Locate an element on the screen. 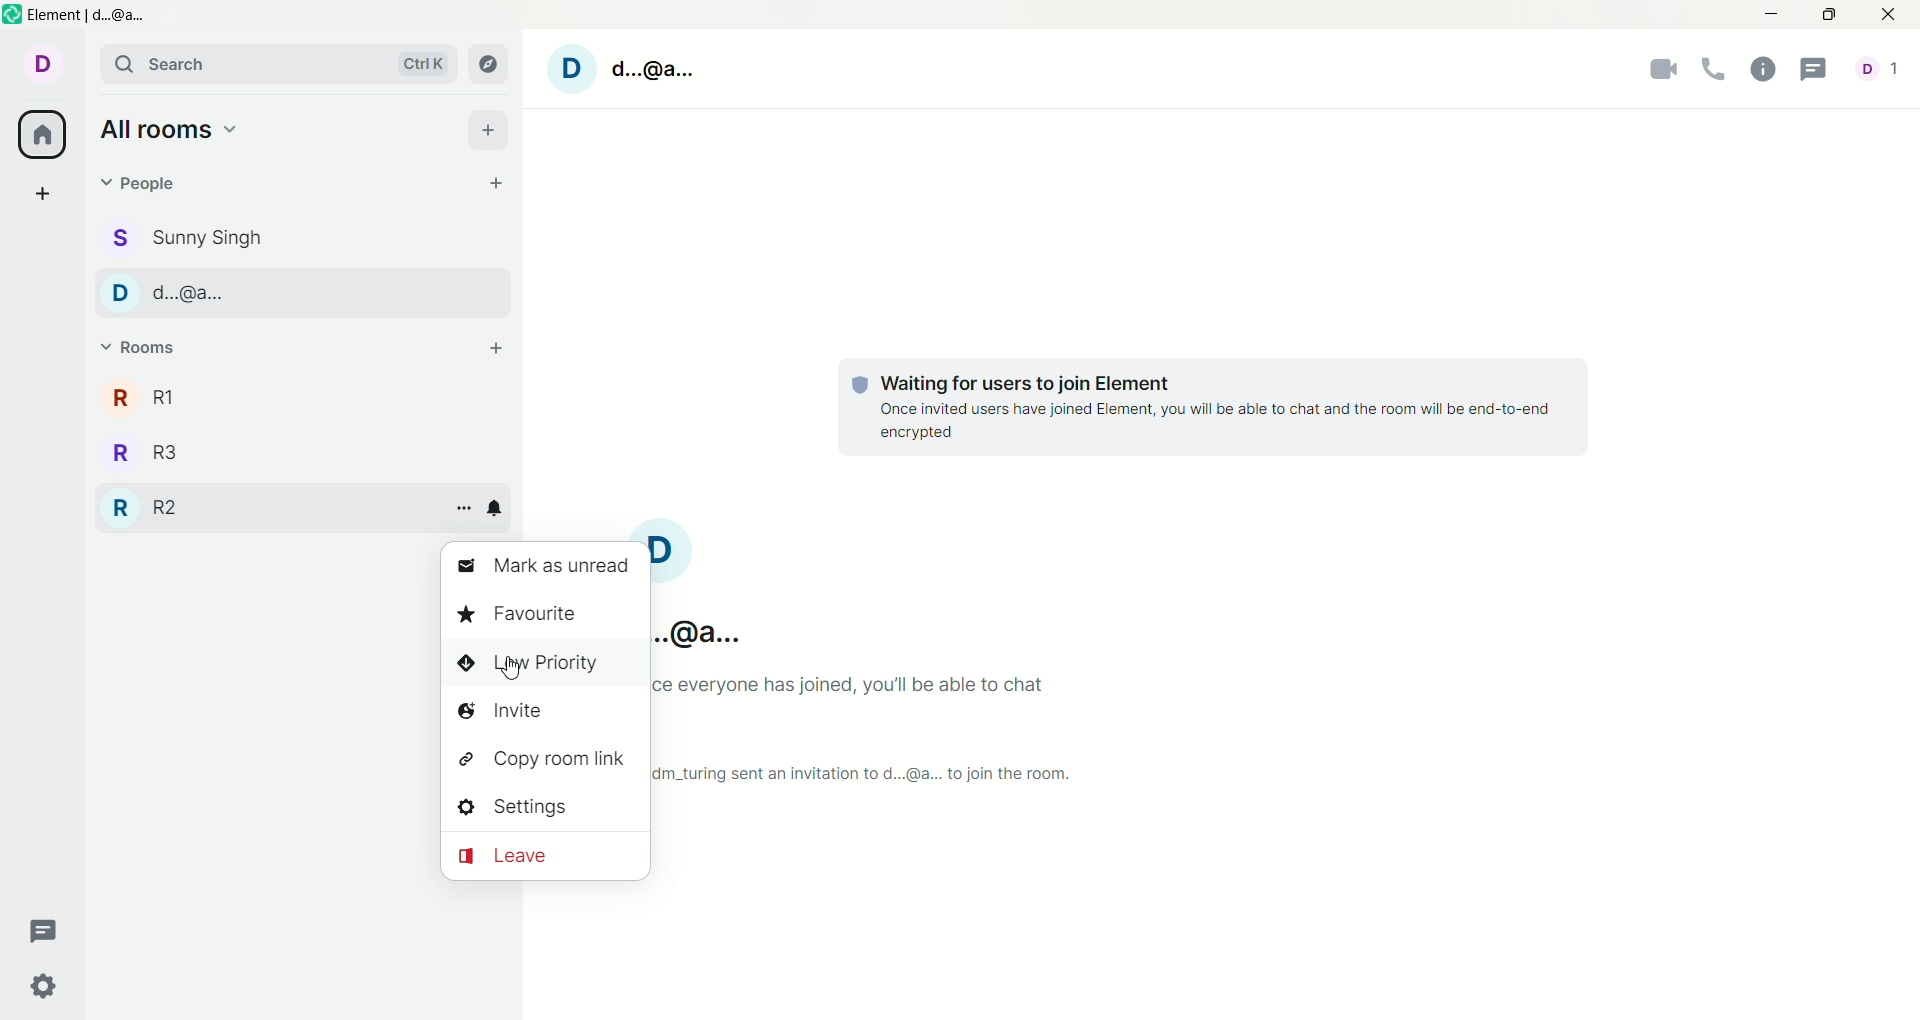  all rooms is located at coordinates (39, 136).